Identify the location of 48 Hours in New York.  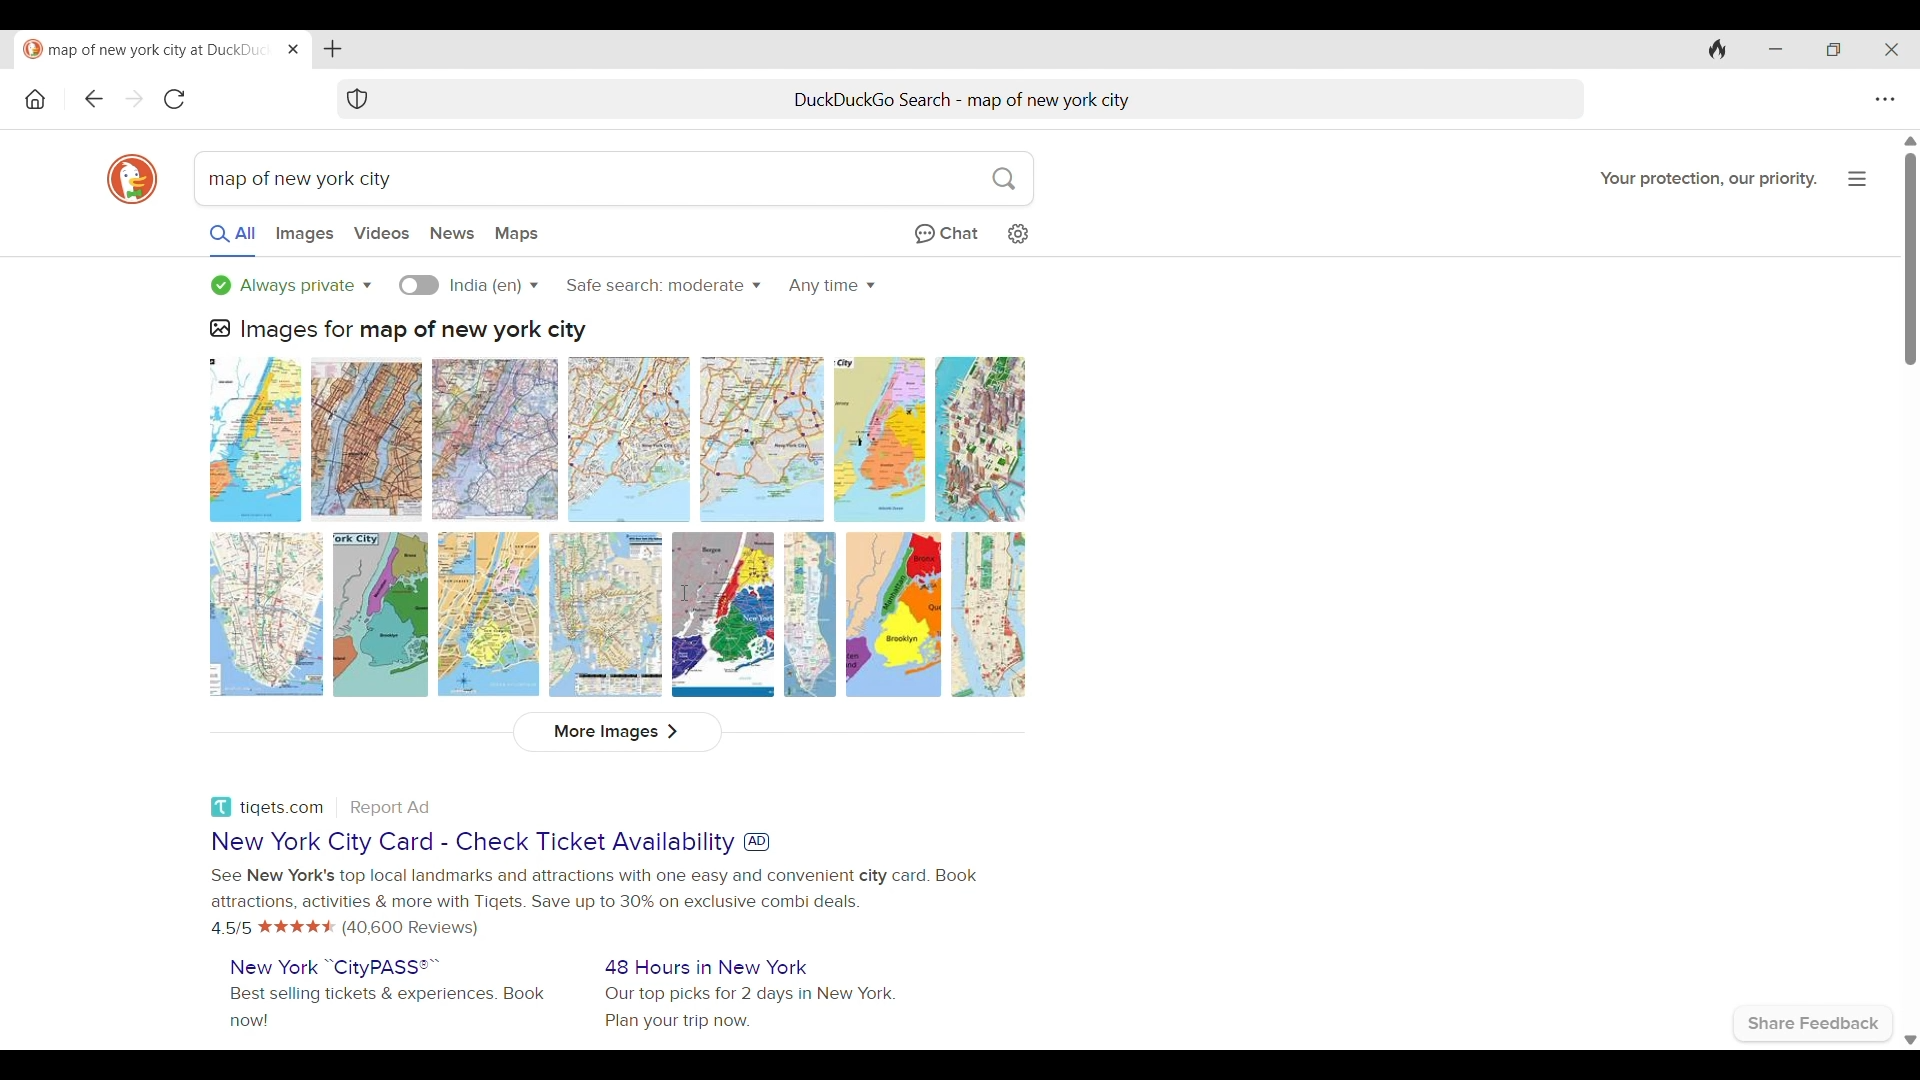
(706, 967).